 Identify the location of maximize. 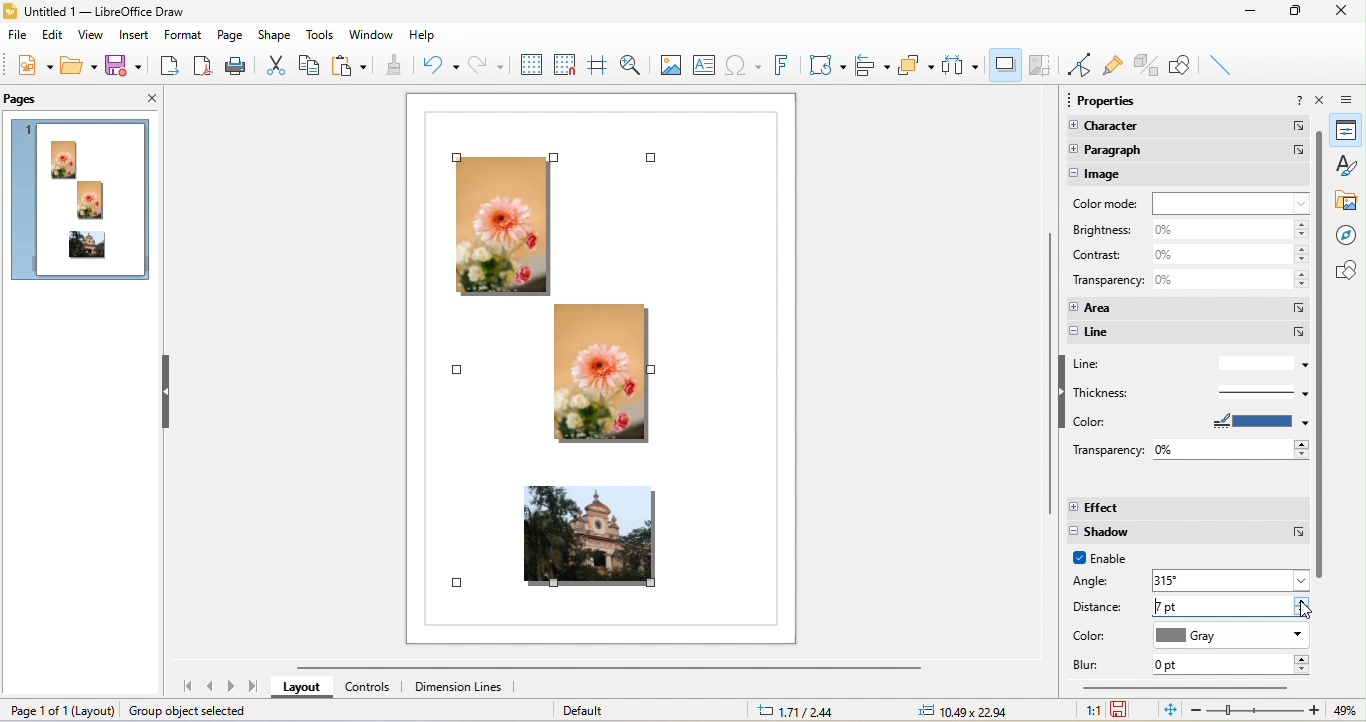
(1300, 12).